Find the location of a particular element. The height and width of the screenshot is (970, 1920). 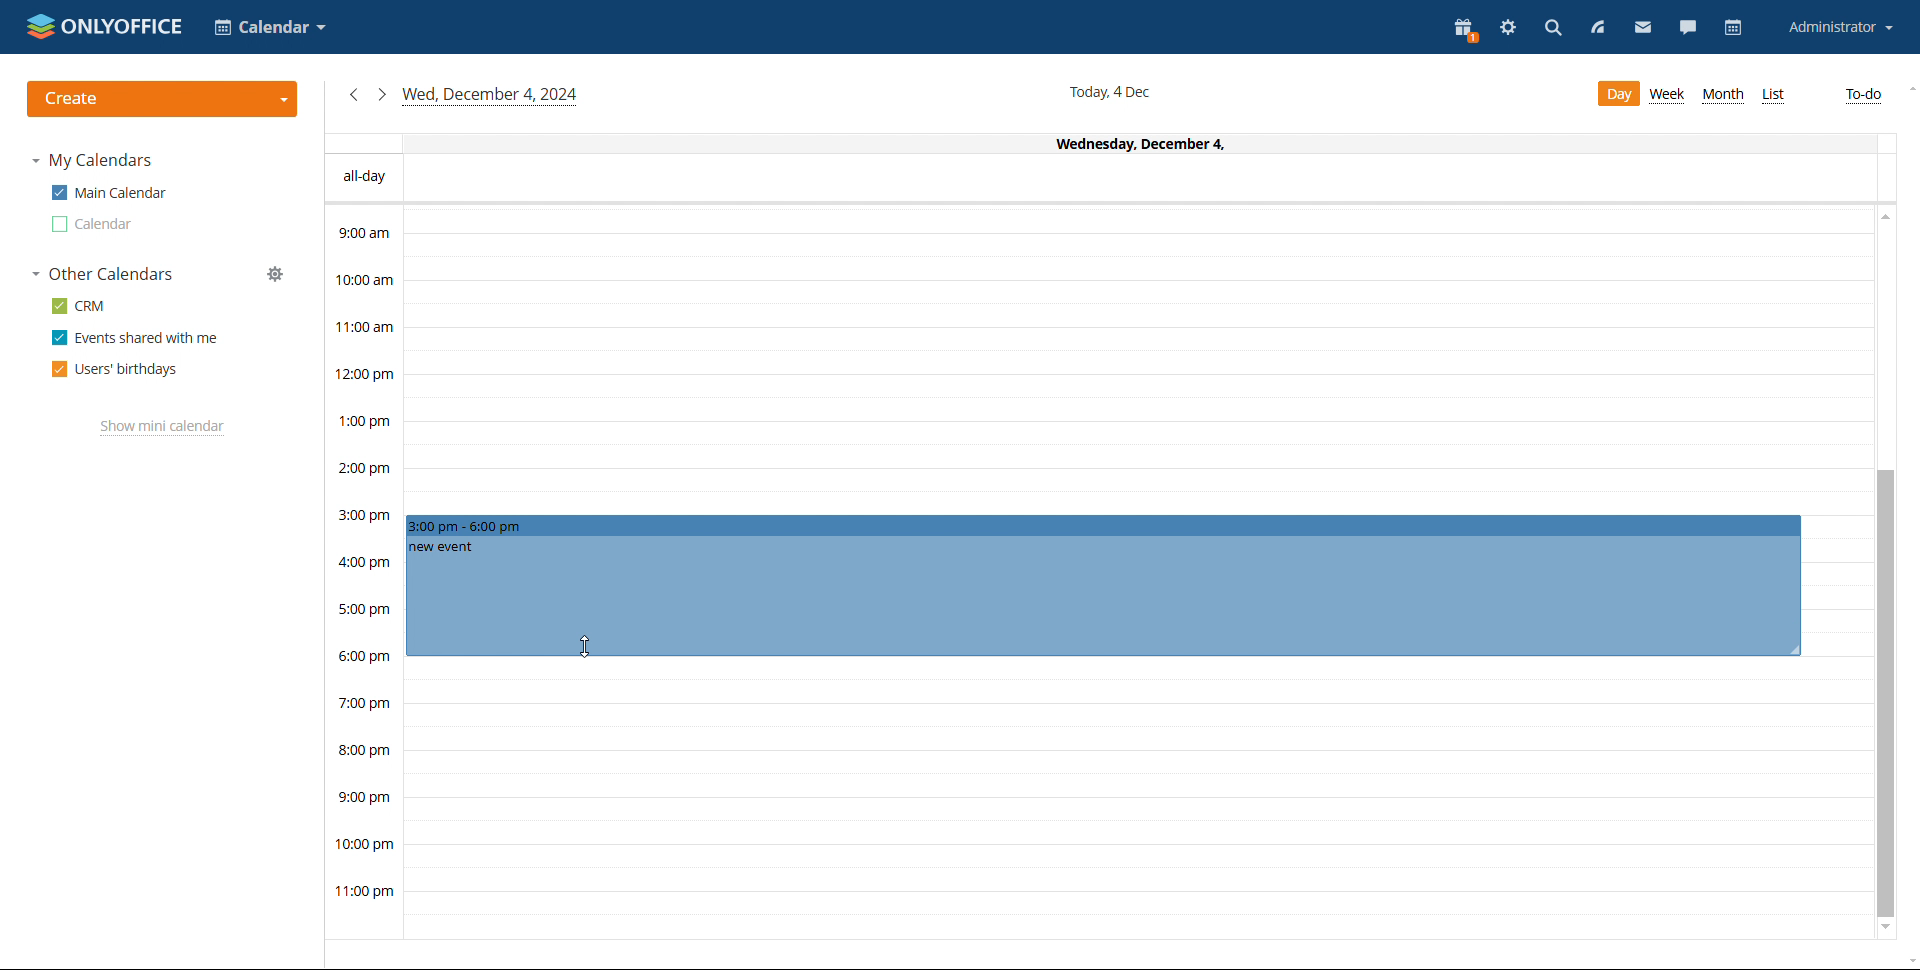

day view is located at coordinates (1617, 94).